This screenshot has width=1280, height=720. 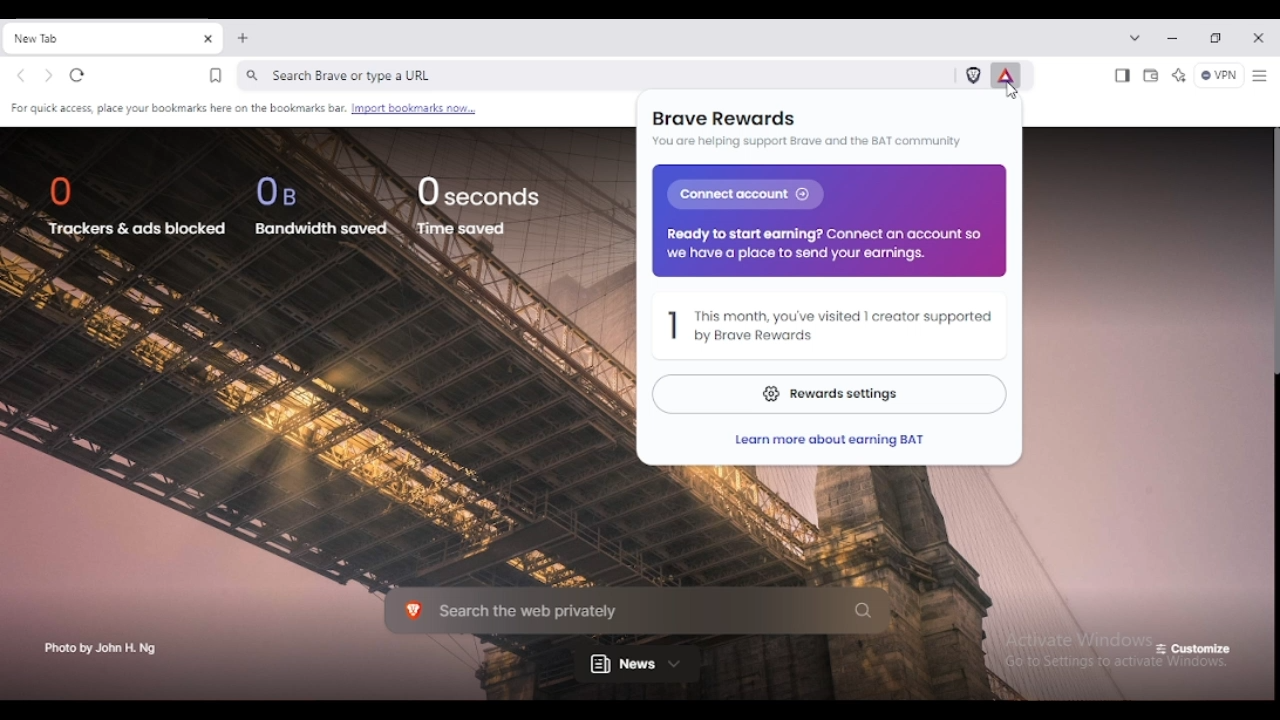 I want to click on brave shields, so click(x=974, y=75).